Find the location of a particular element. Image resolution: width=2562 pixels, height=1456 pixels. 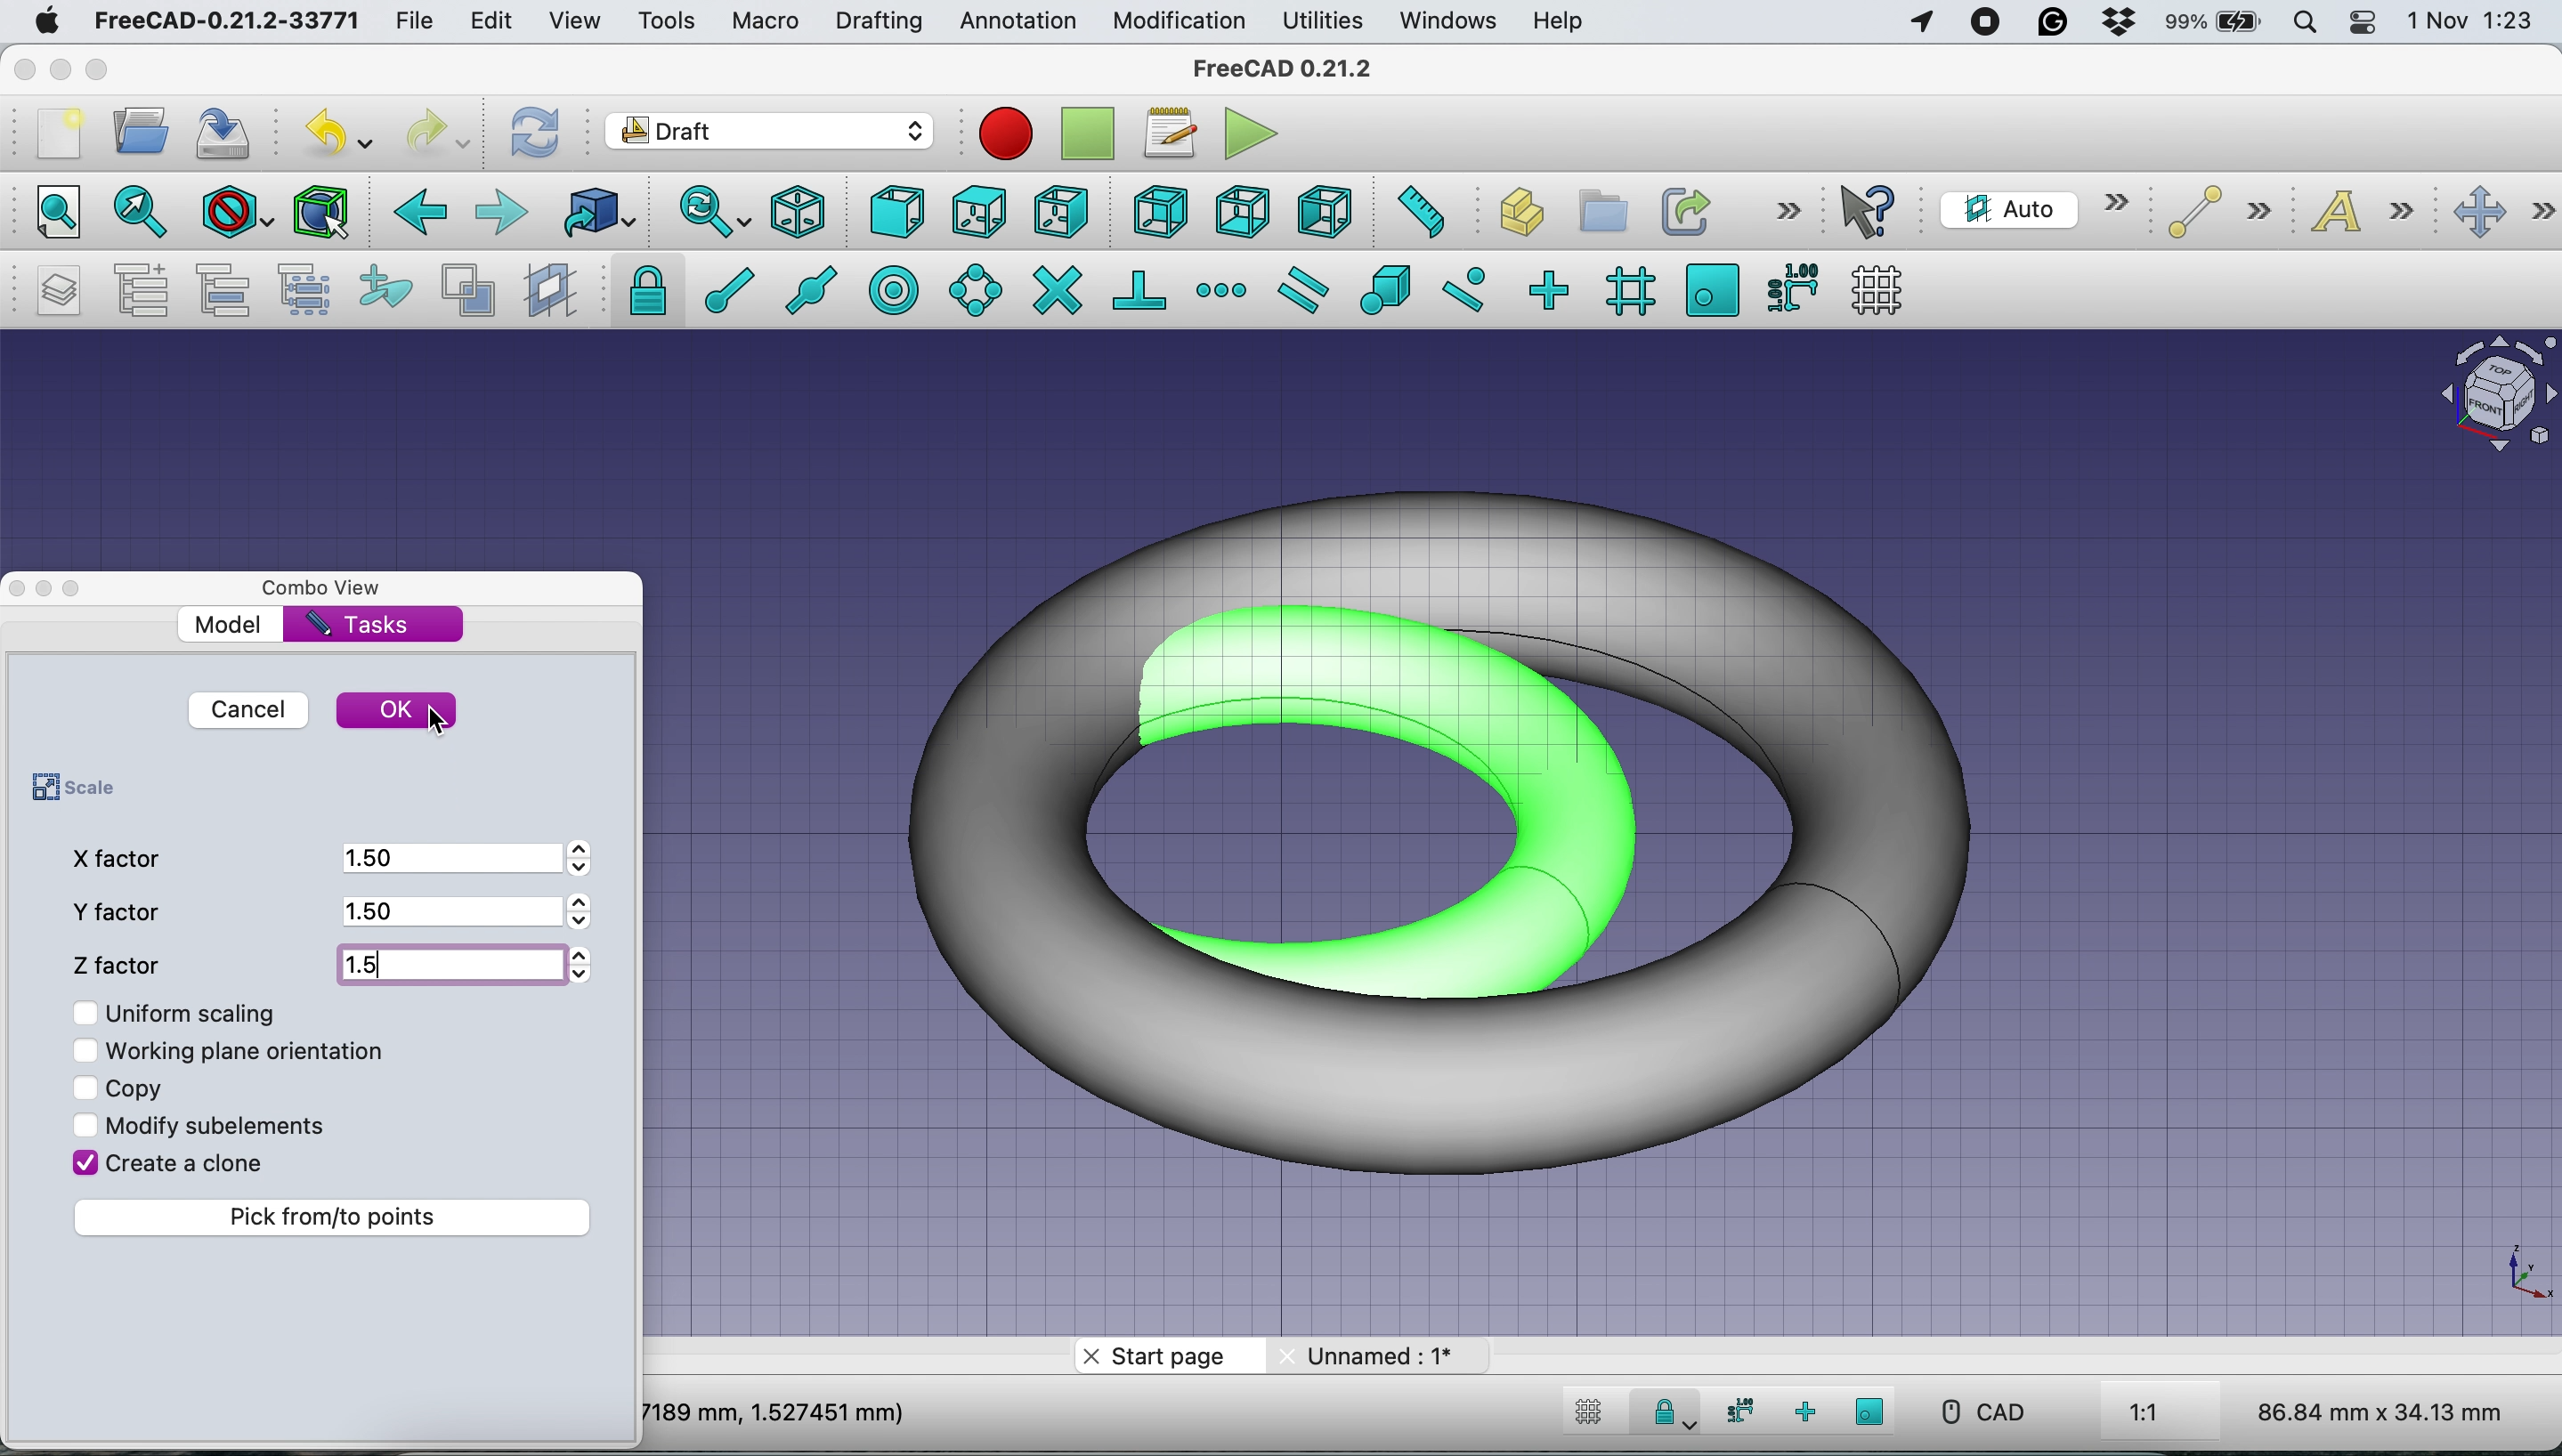

Scaled Torus is located at coordinates (1470, 826).